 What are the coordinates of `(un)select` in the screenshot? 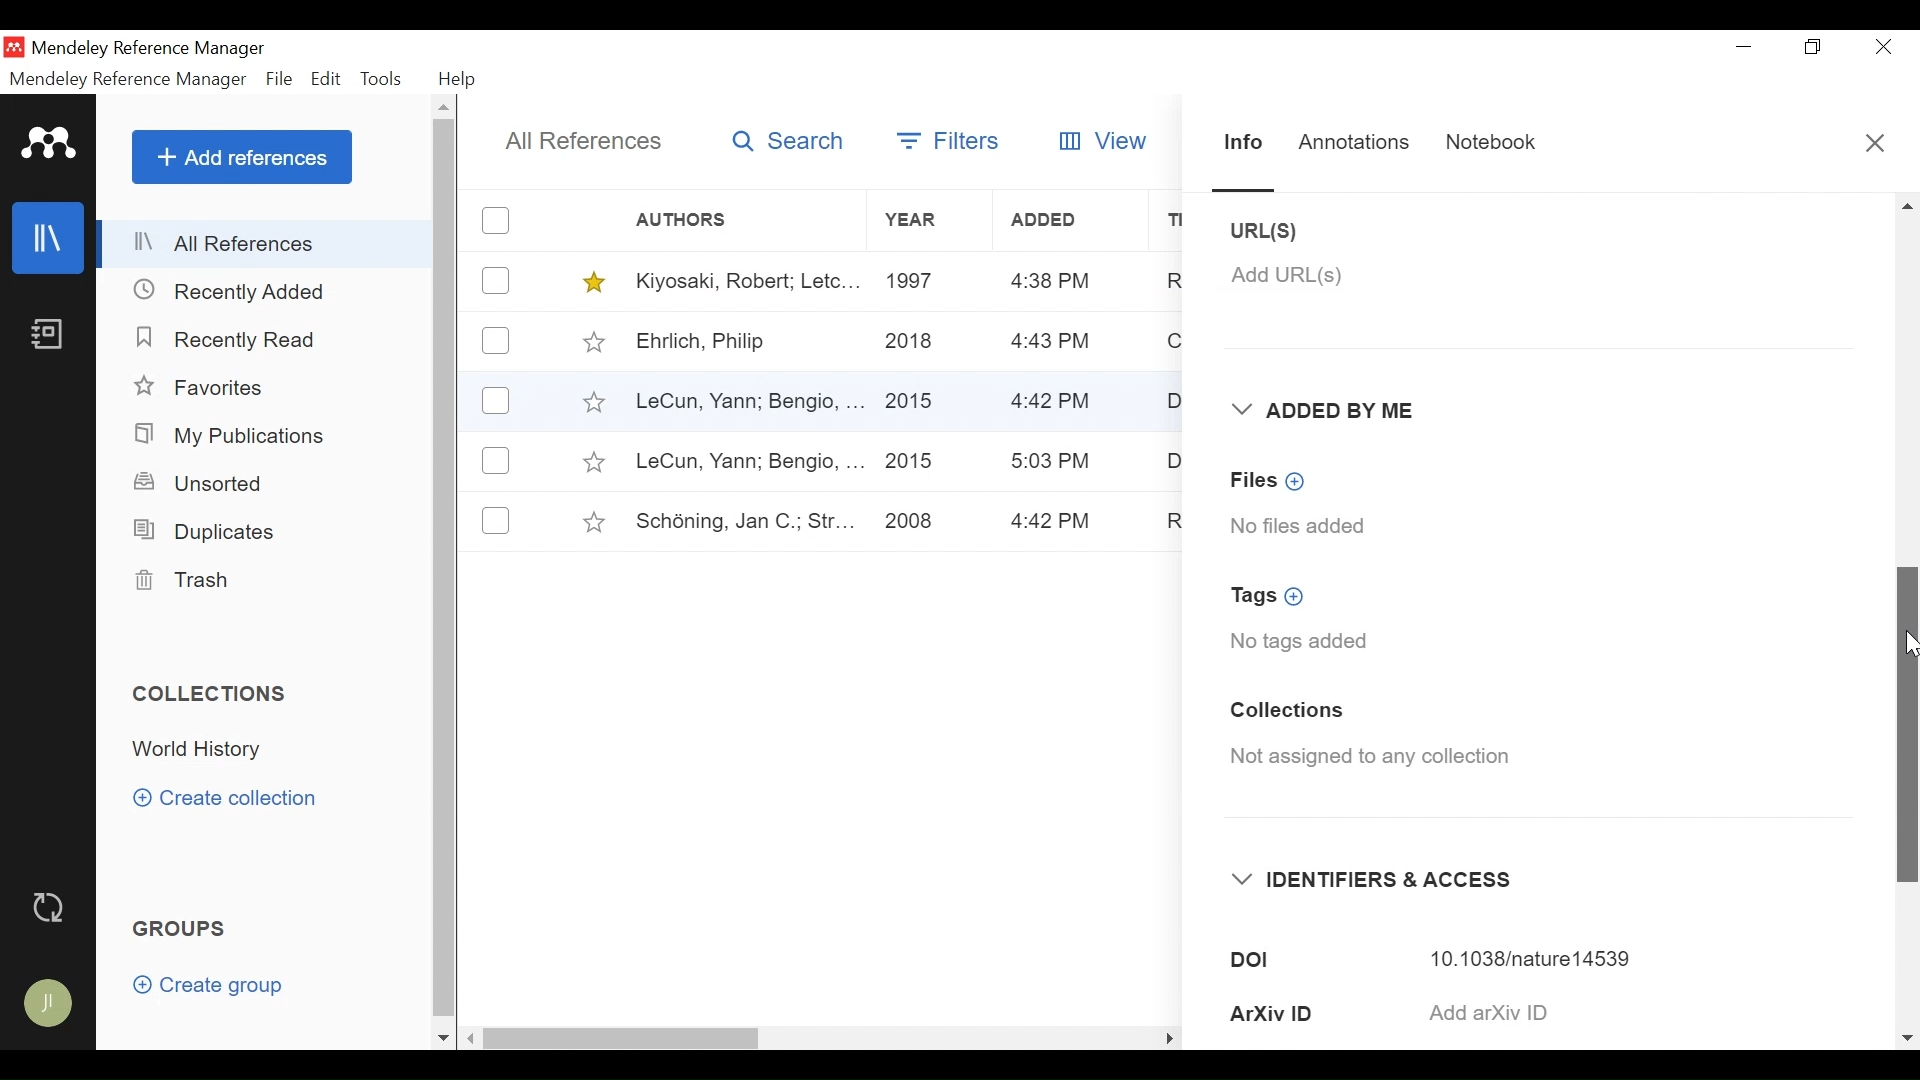 It's located at (495, 340).